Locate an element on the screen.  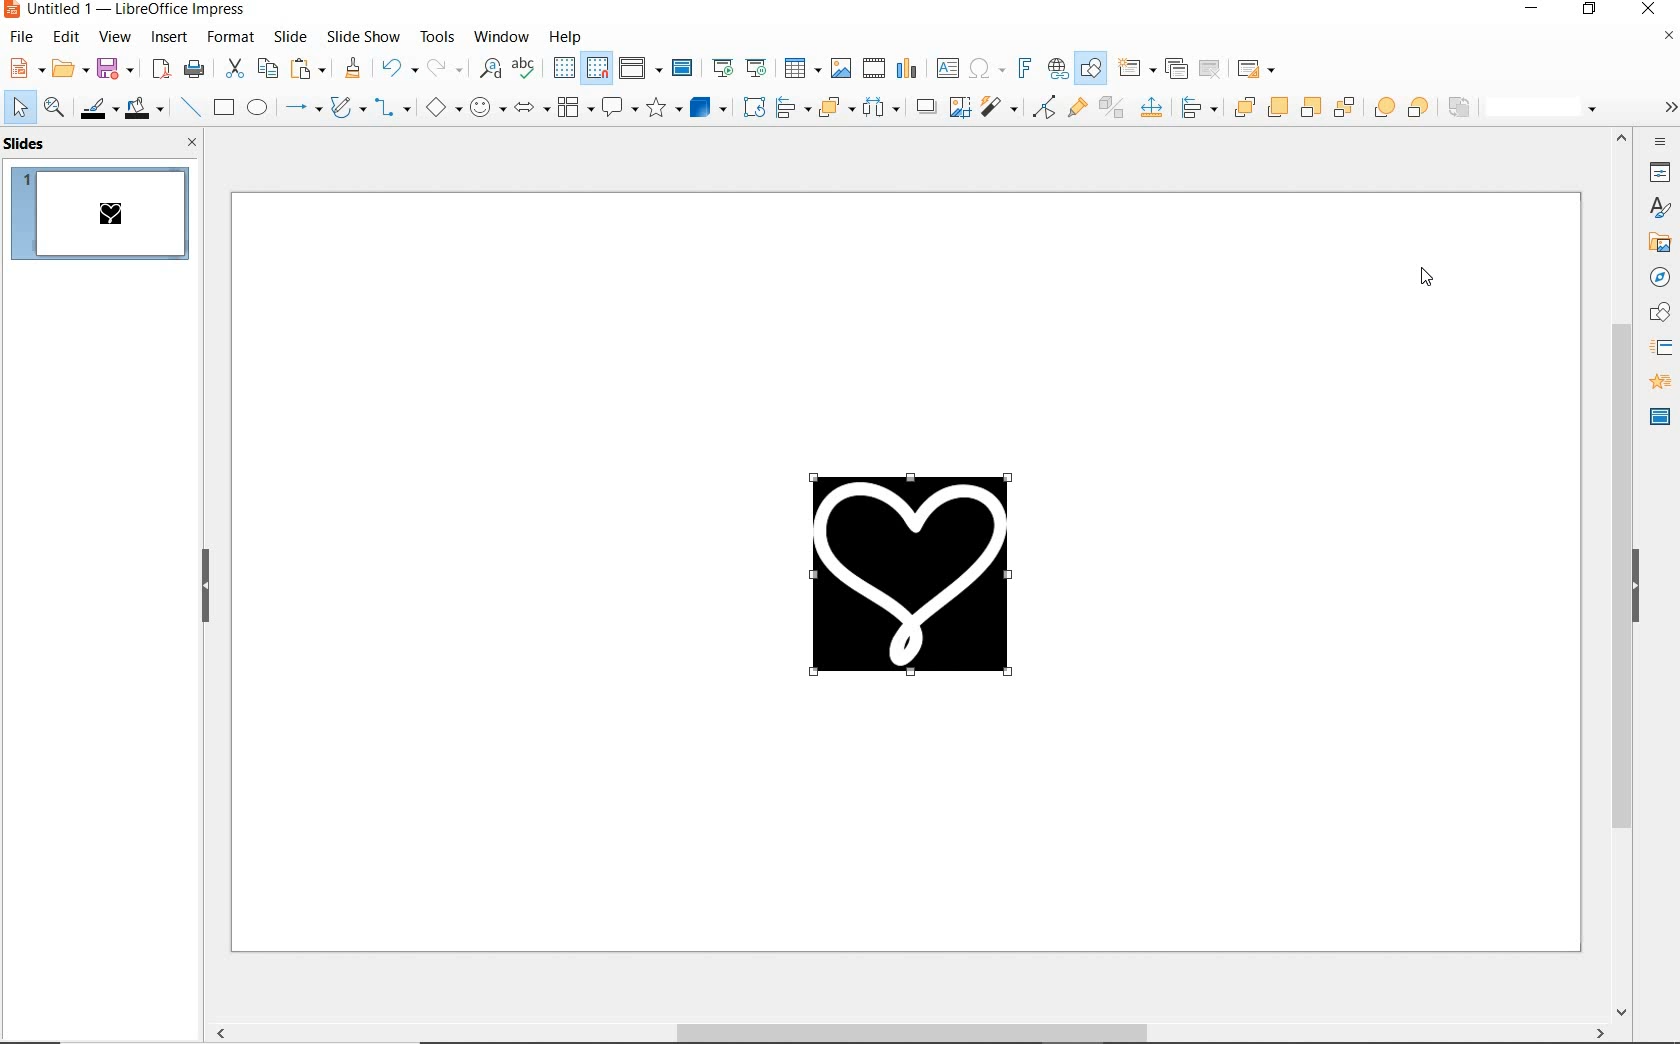
insert table is located at coordinates (802, 68).